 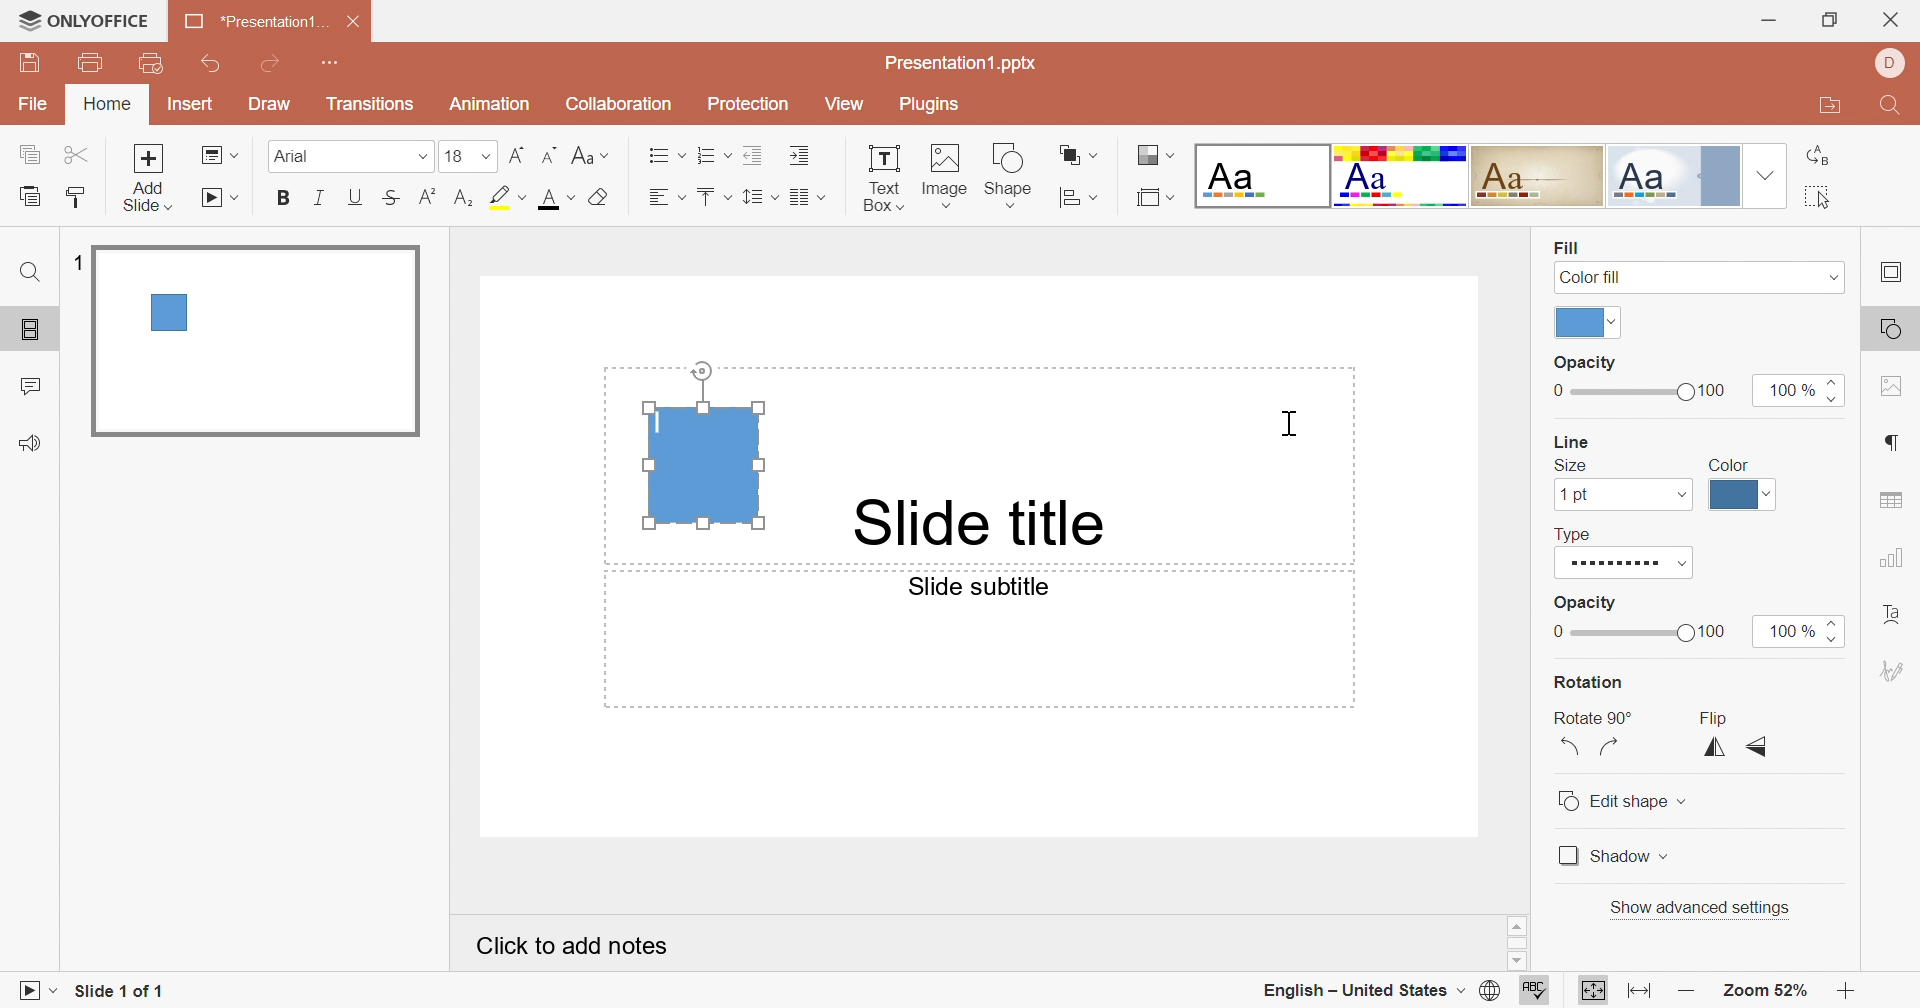 I want to click on Align Top, so click(x=711, y=197).